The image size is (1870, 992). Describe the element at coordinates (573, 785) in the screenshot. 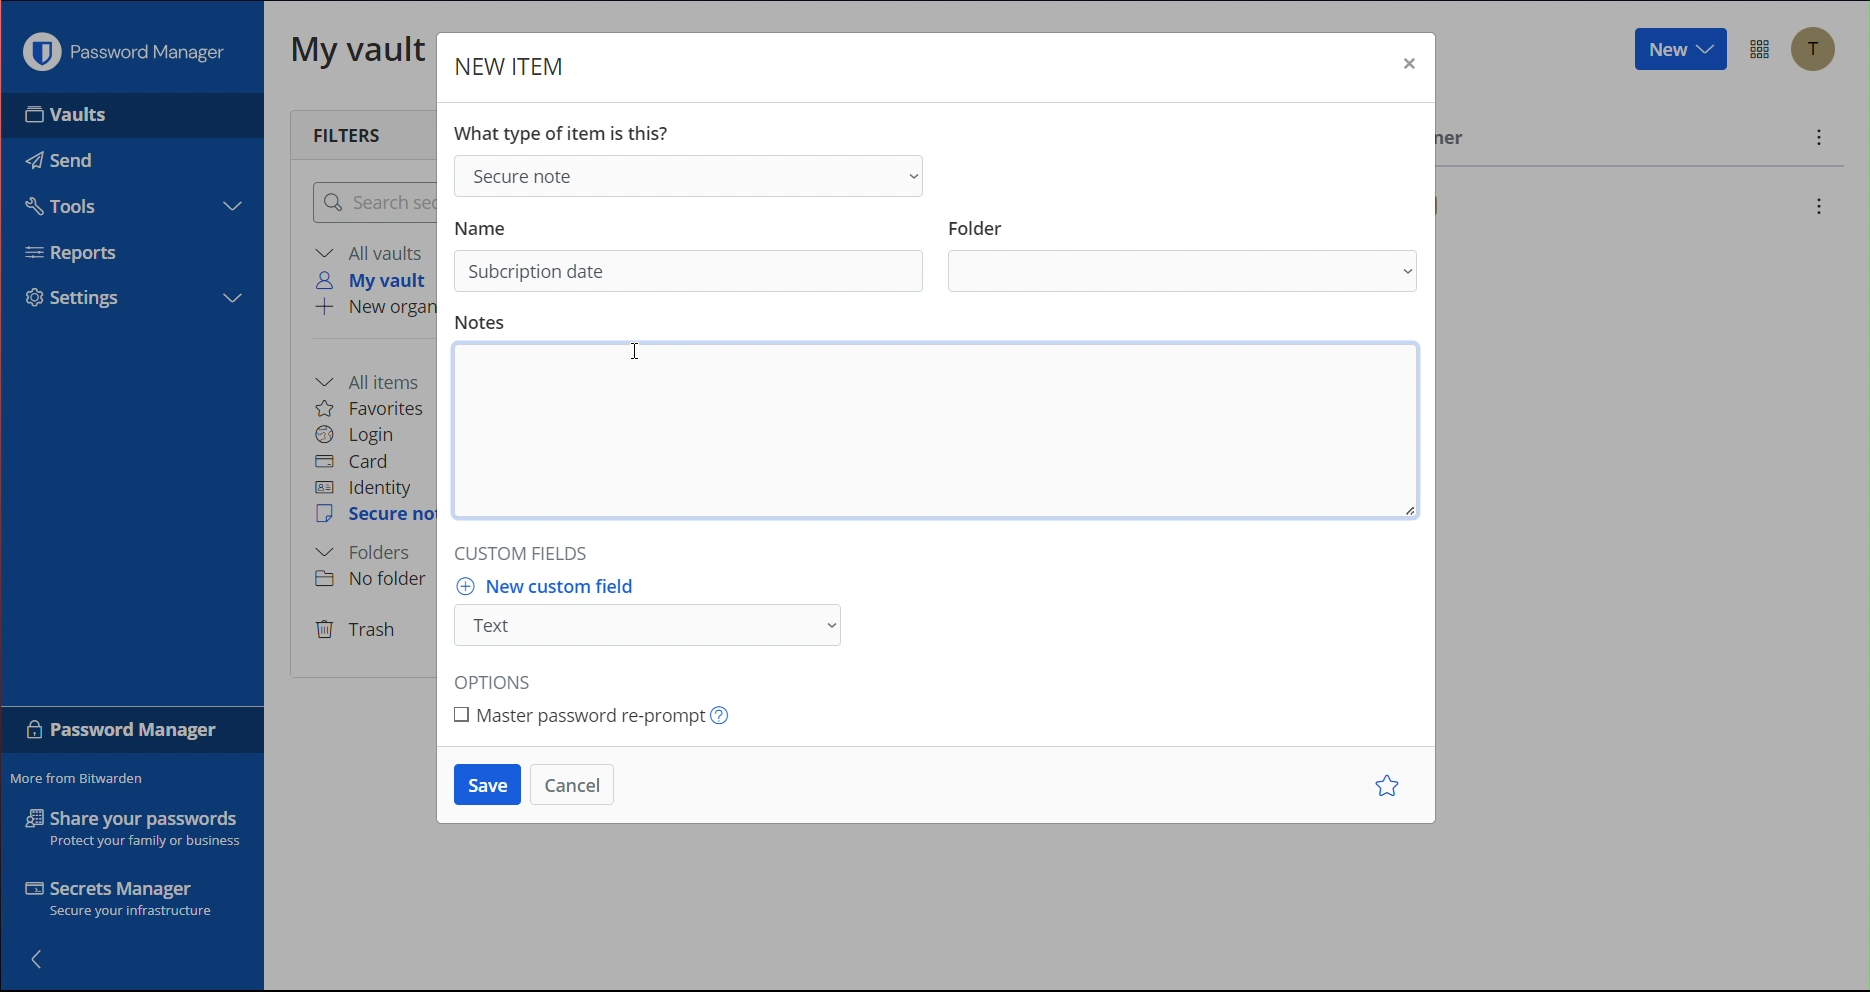

I see `Cancel` at that location.